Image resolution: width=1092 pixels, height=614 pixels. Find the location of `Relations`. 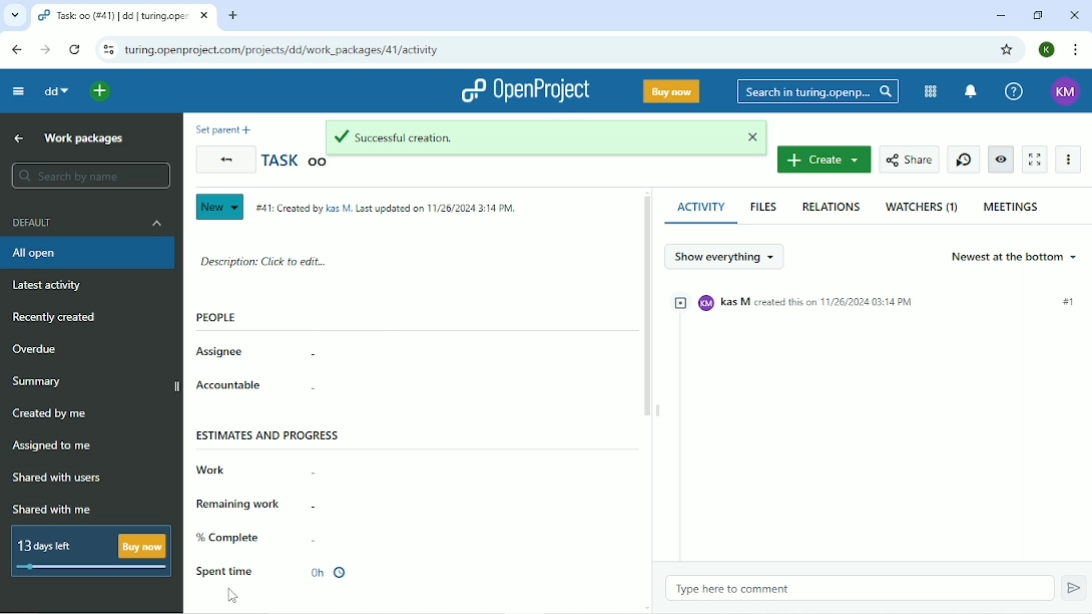

Relations is located at coordinates (833, 208).